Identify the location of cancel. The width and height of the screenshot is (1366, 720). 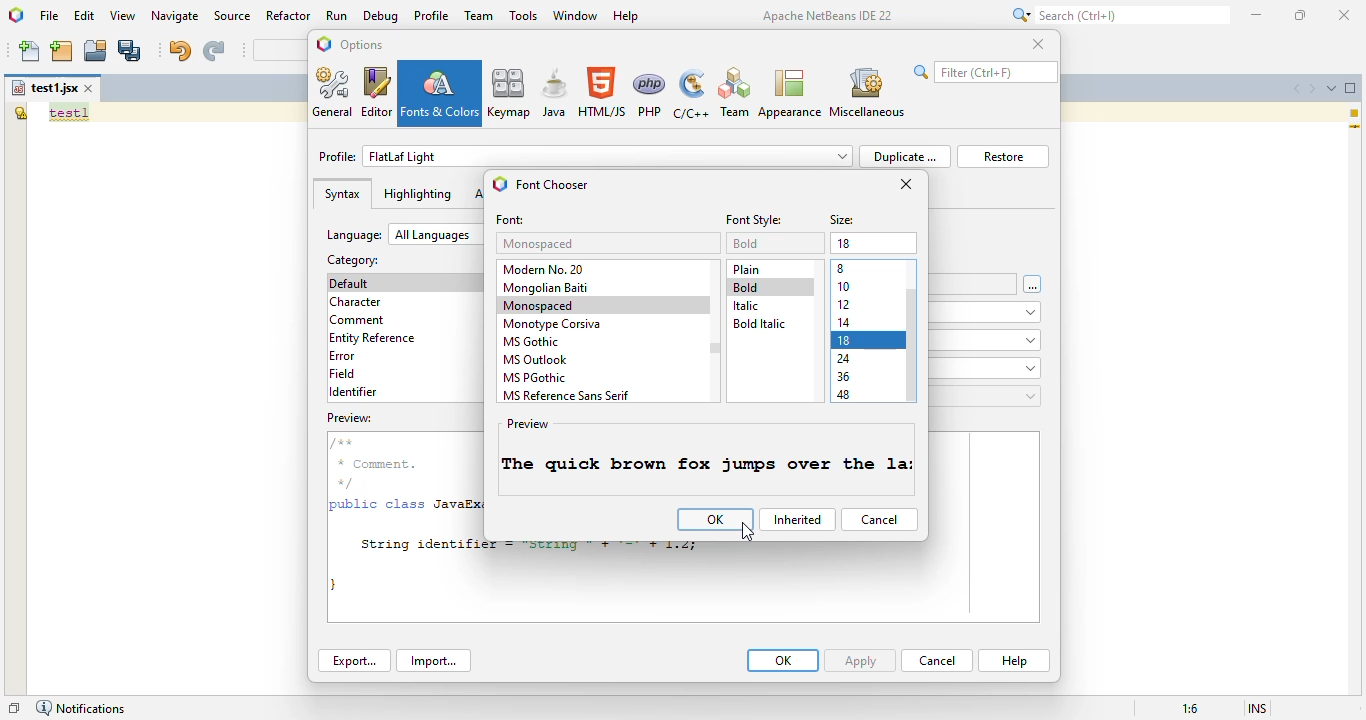
(937, 660).